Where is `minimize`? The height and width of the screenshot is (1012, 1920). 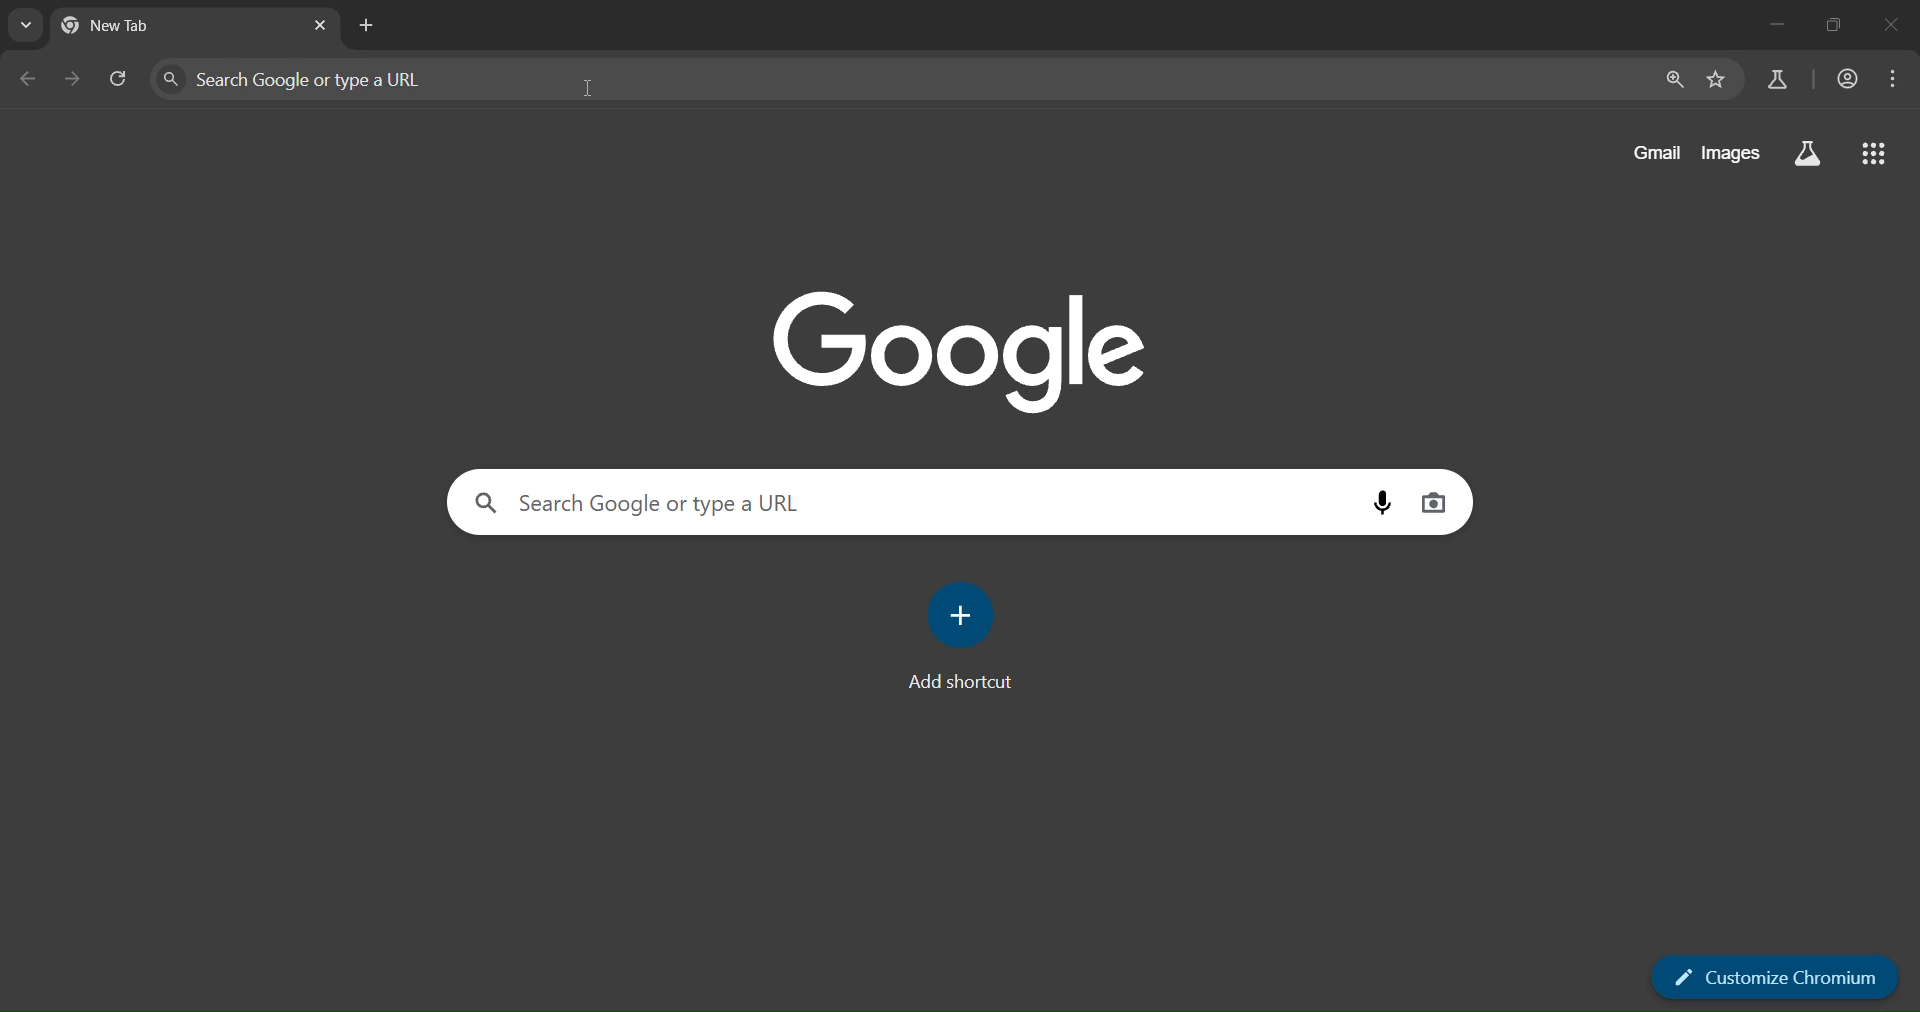 minimize is located at coordinates (1778, 24).